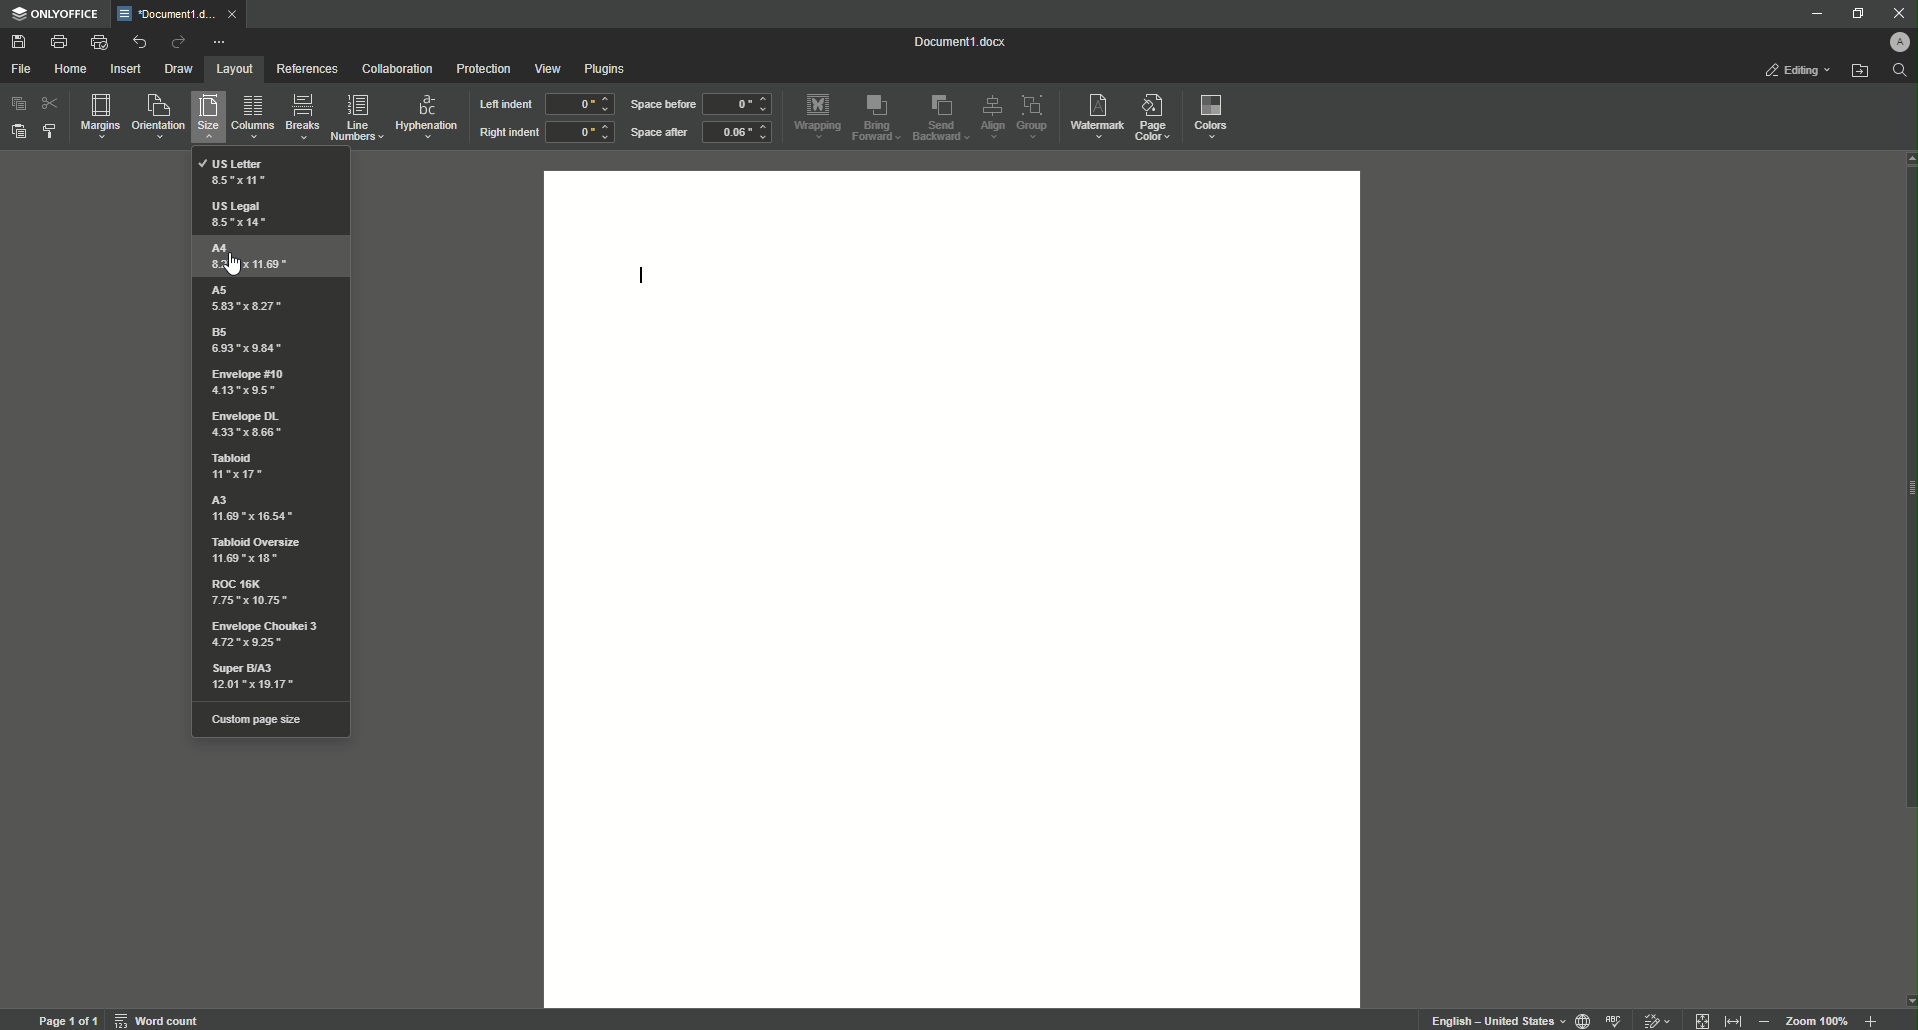  What do you see at coordinates (264, 679) in the screenshot?
I see `Super B/A3` at bounding box center [264, 679].